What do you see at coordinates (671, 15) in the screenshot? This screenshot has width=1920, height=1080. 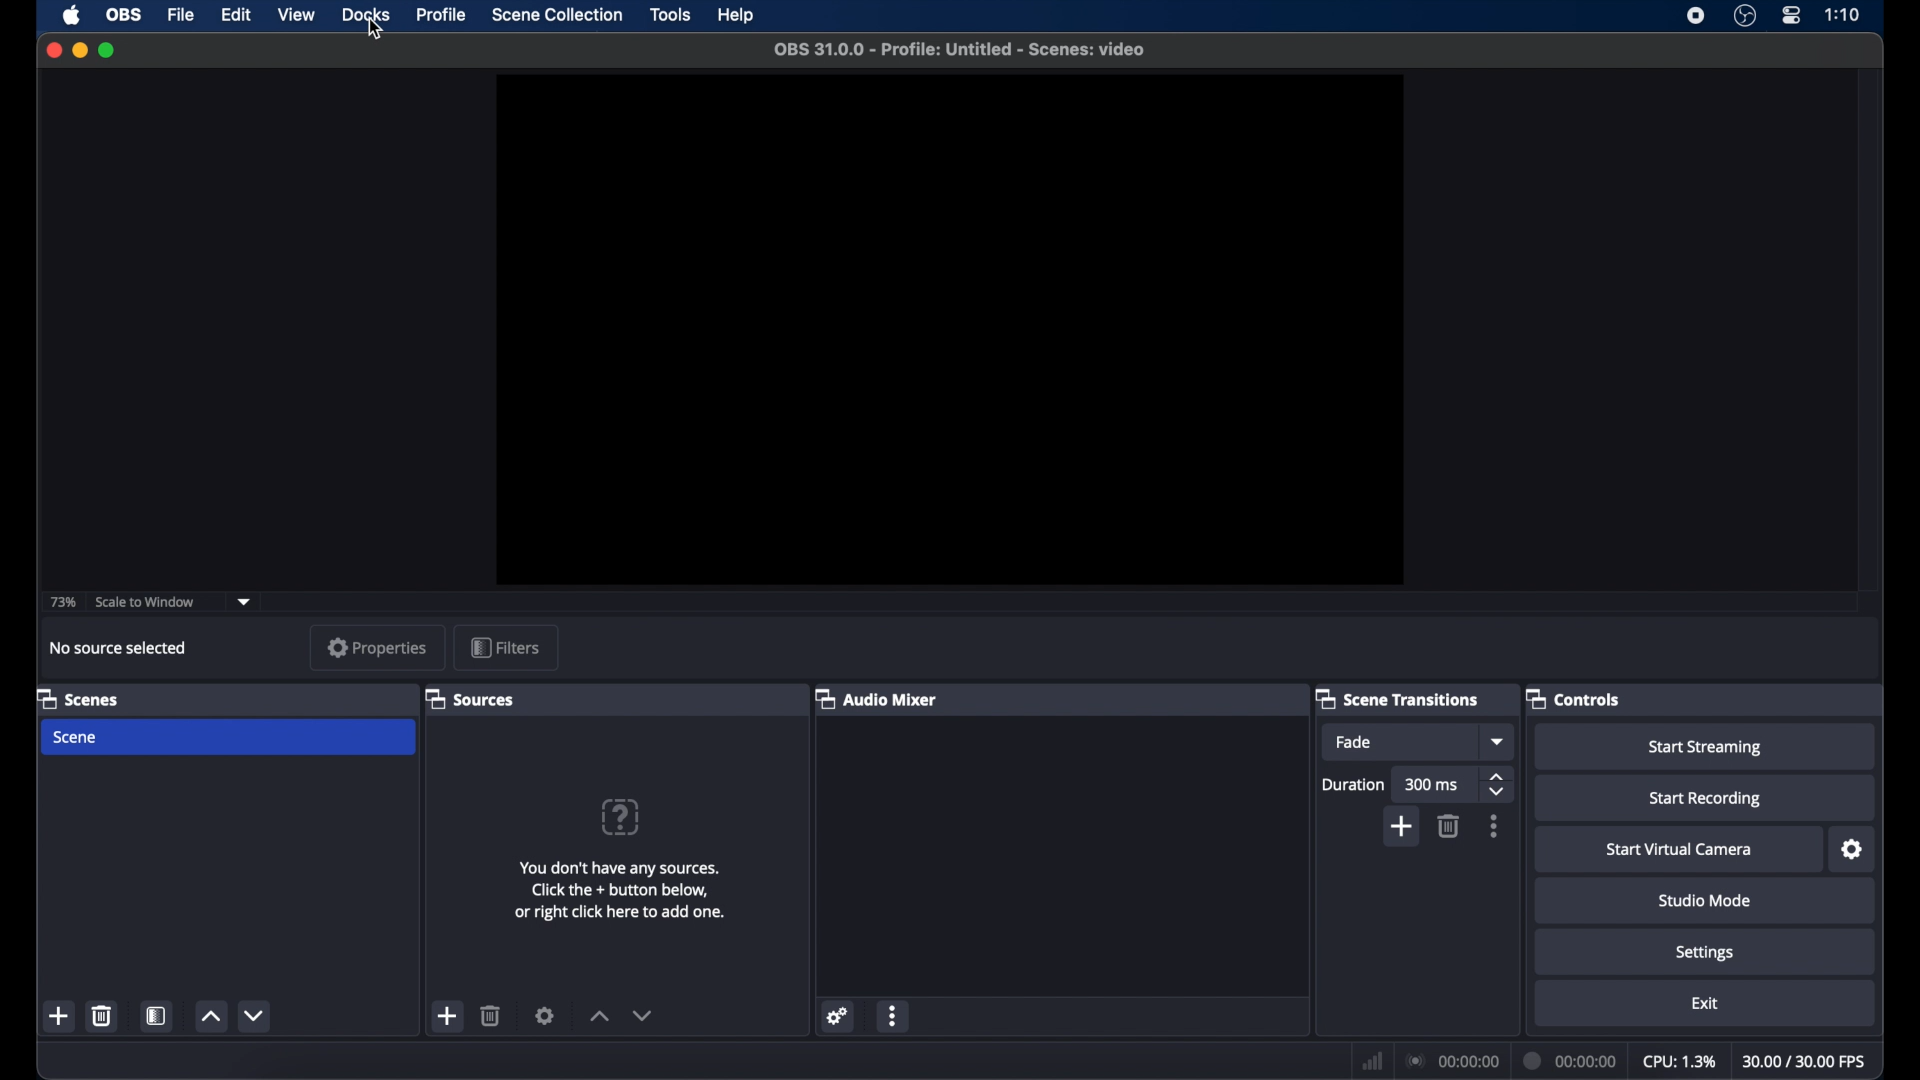 I see `tools` at bounding box center [671, 15].